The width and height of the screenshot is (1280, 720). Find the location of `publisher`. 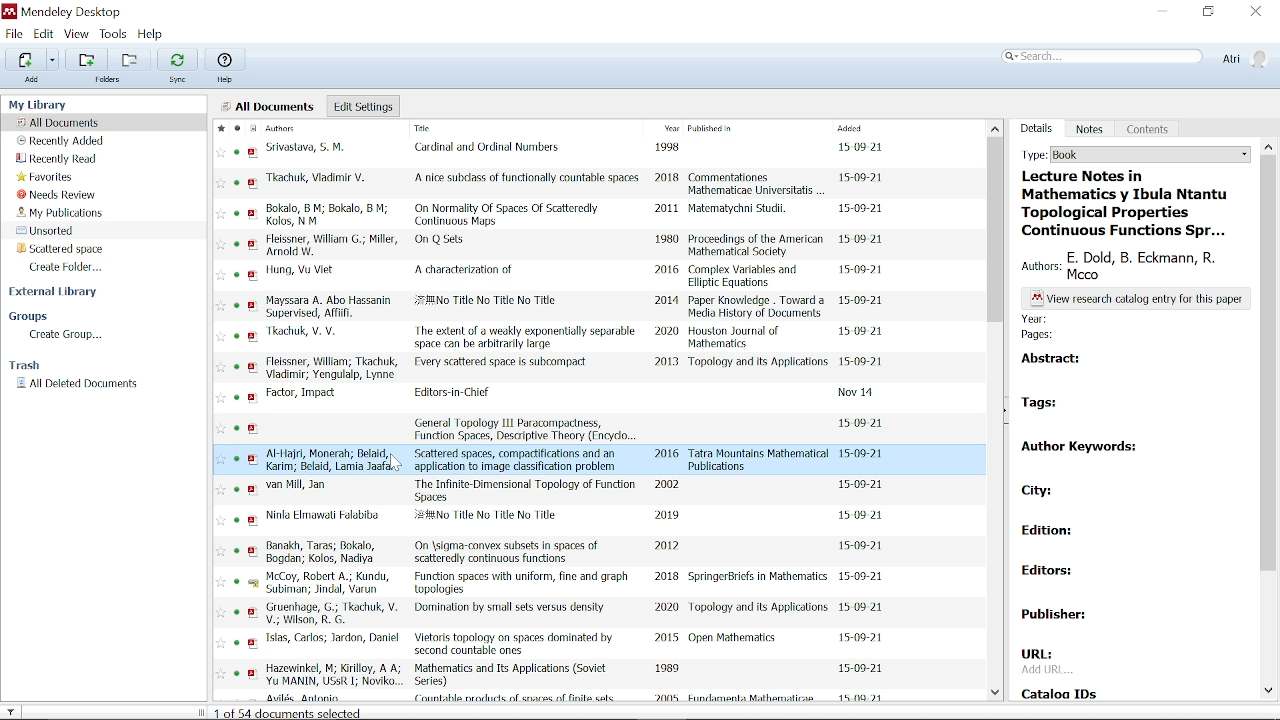

publisher is located at coordinates (1059, 616).